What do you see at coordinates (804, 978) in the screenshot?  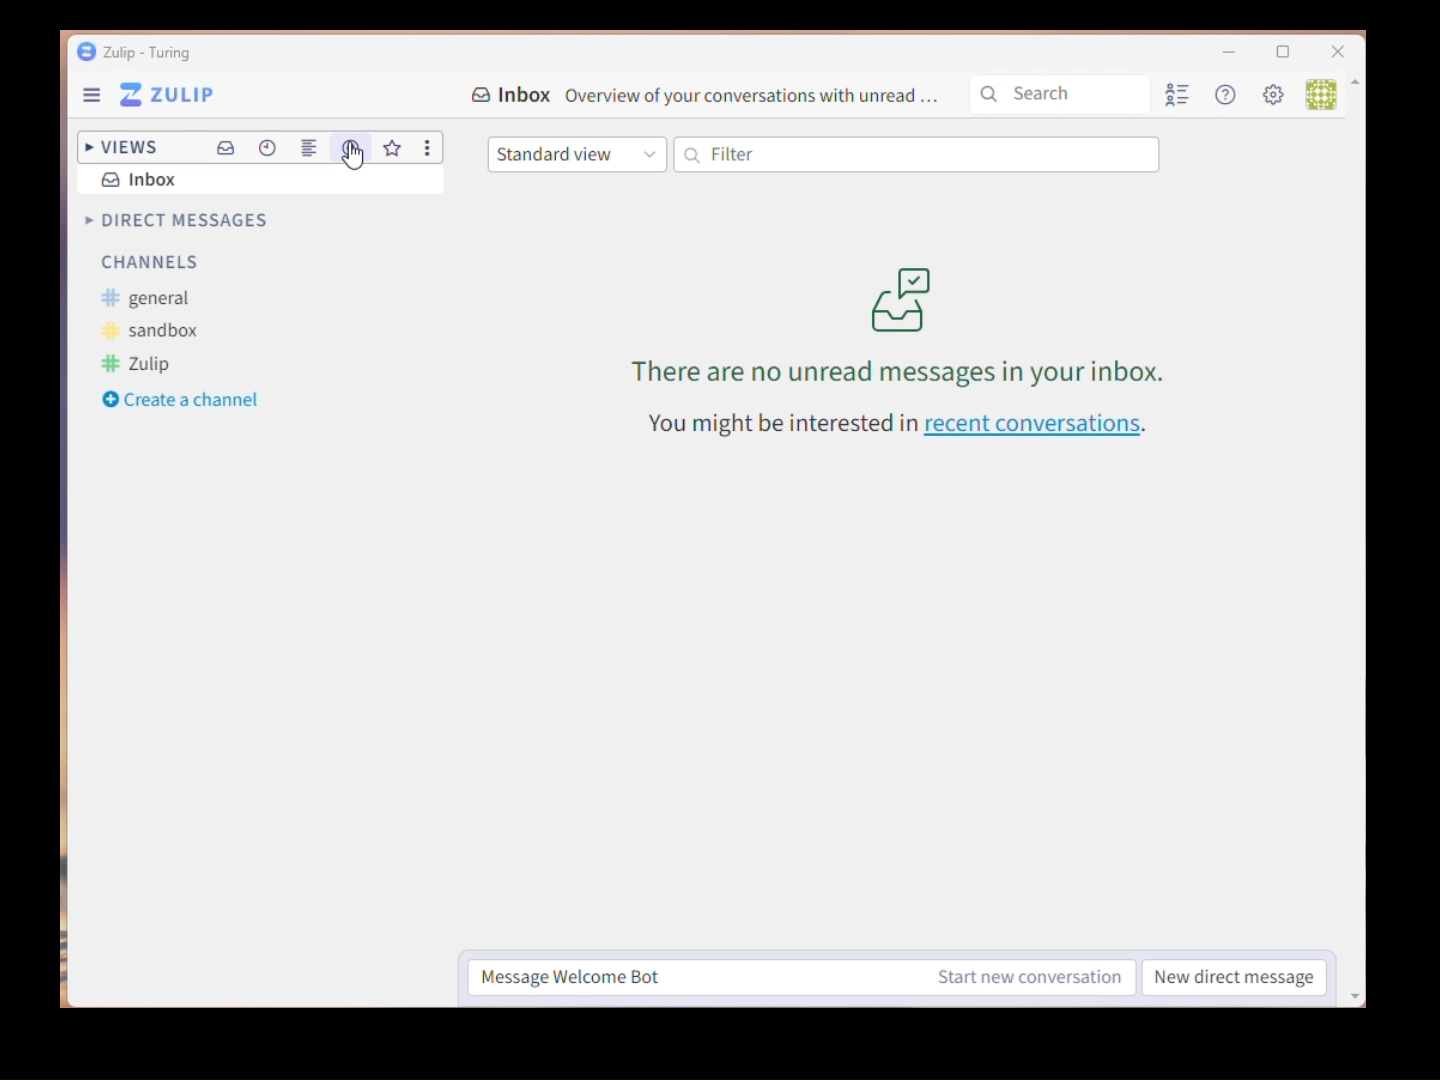 I see `Message Welcome Bot Start new conversation` at bounding box center [804, 978].